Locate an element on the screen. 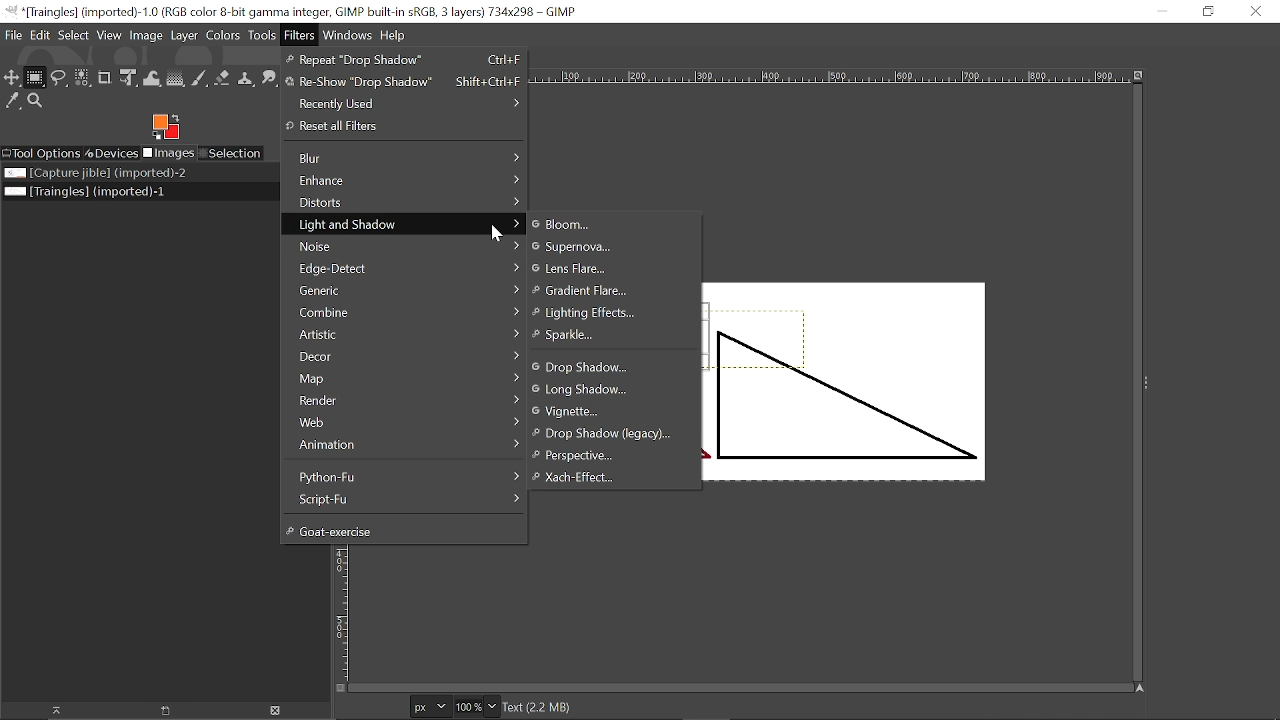  Decor is located at coordinates (407, 358).